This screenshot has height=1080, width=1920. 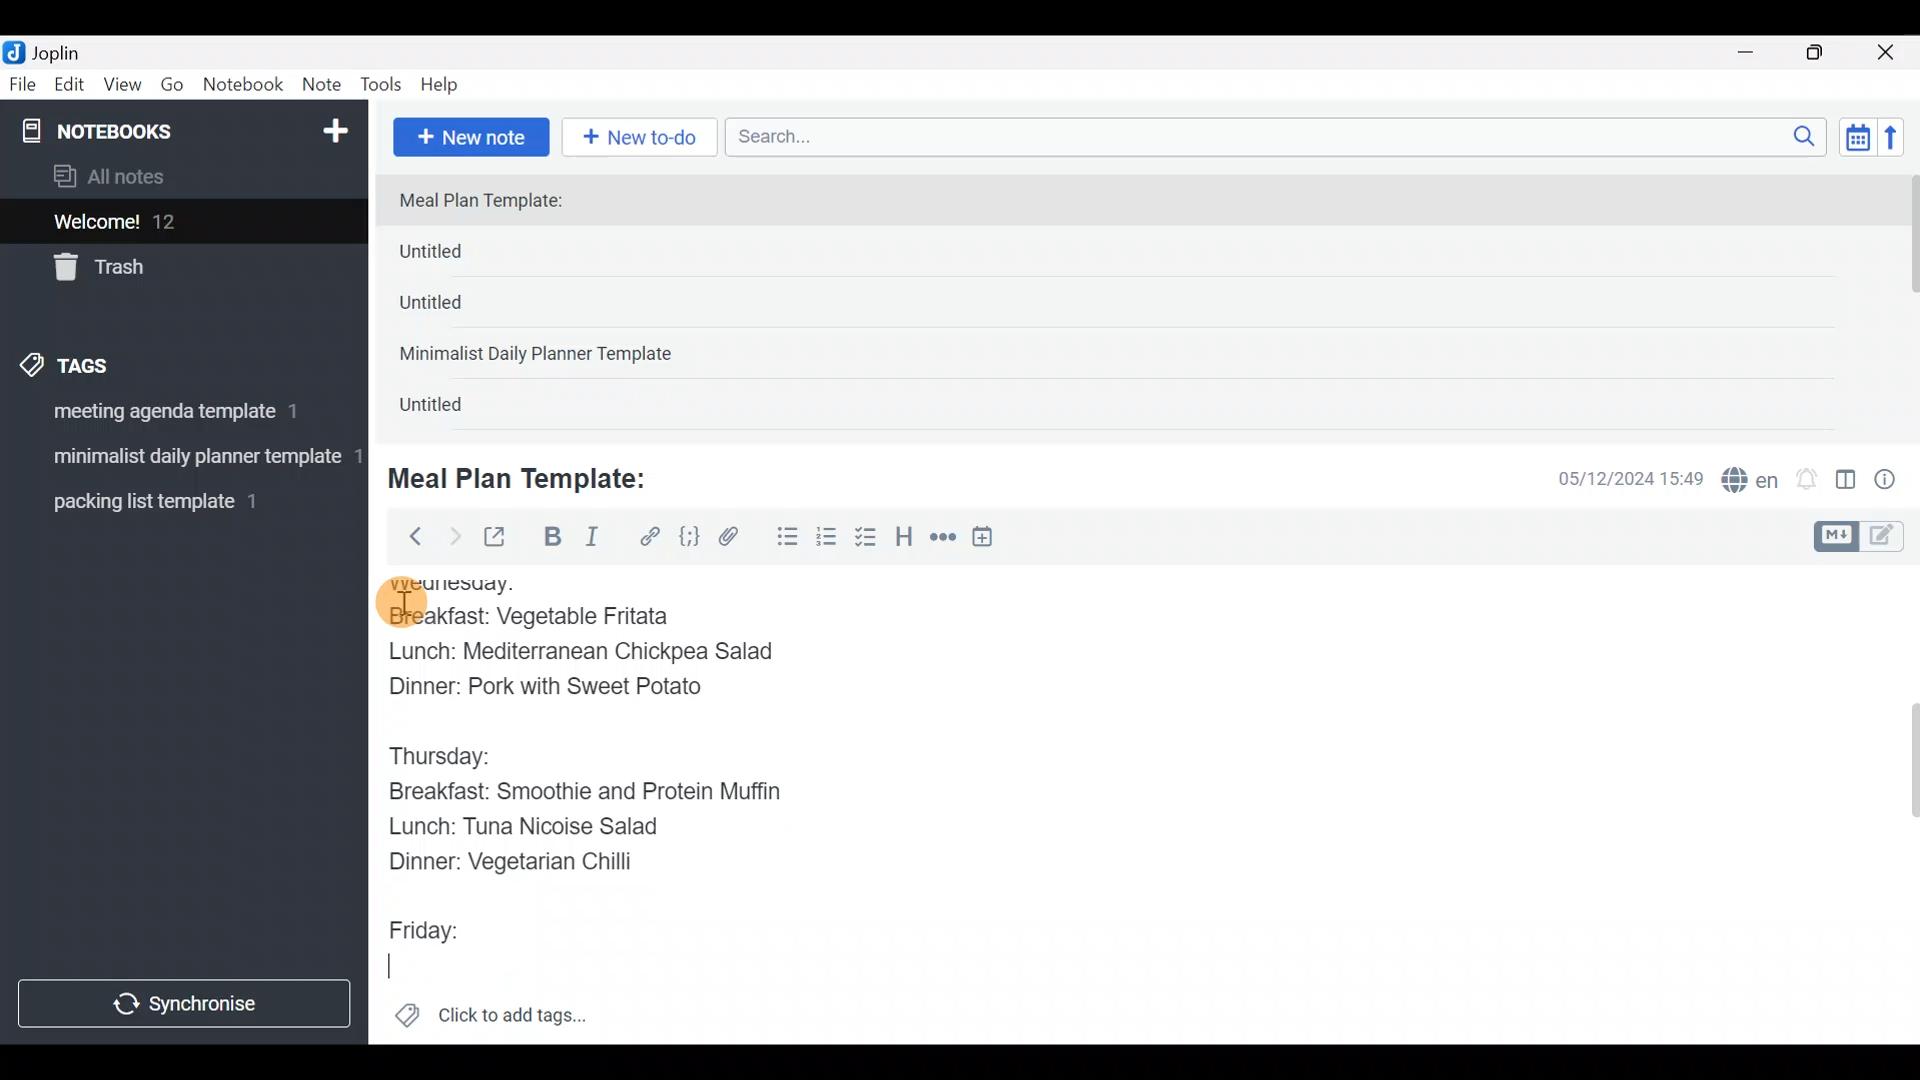 I want to click on Numbered list, so click(x=827, y=541).